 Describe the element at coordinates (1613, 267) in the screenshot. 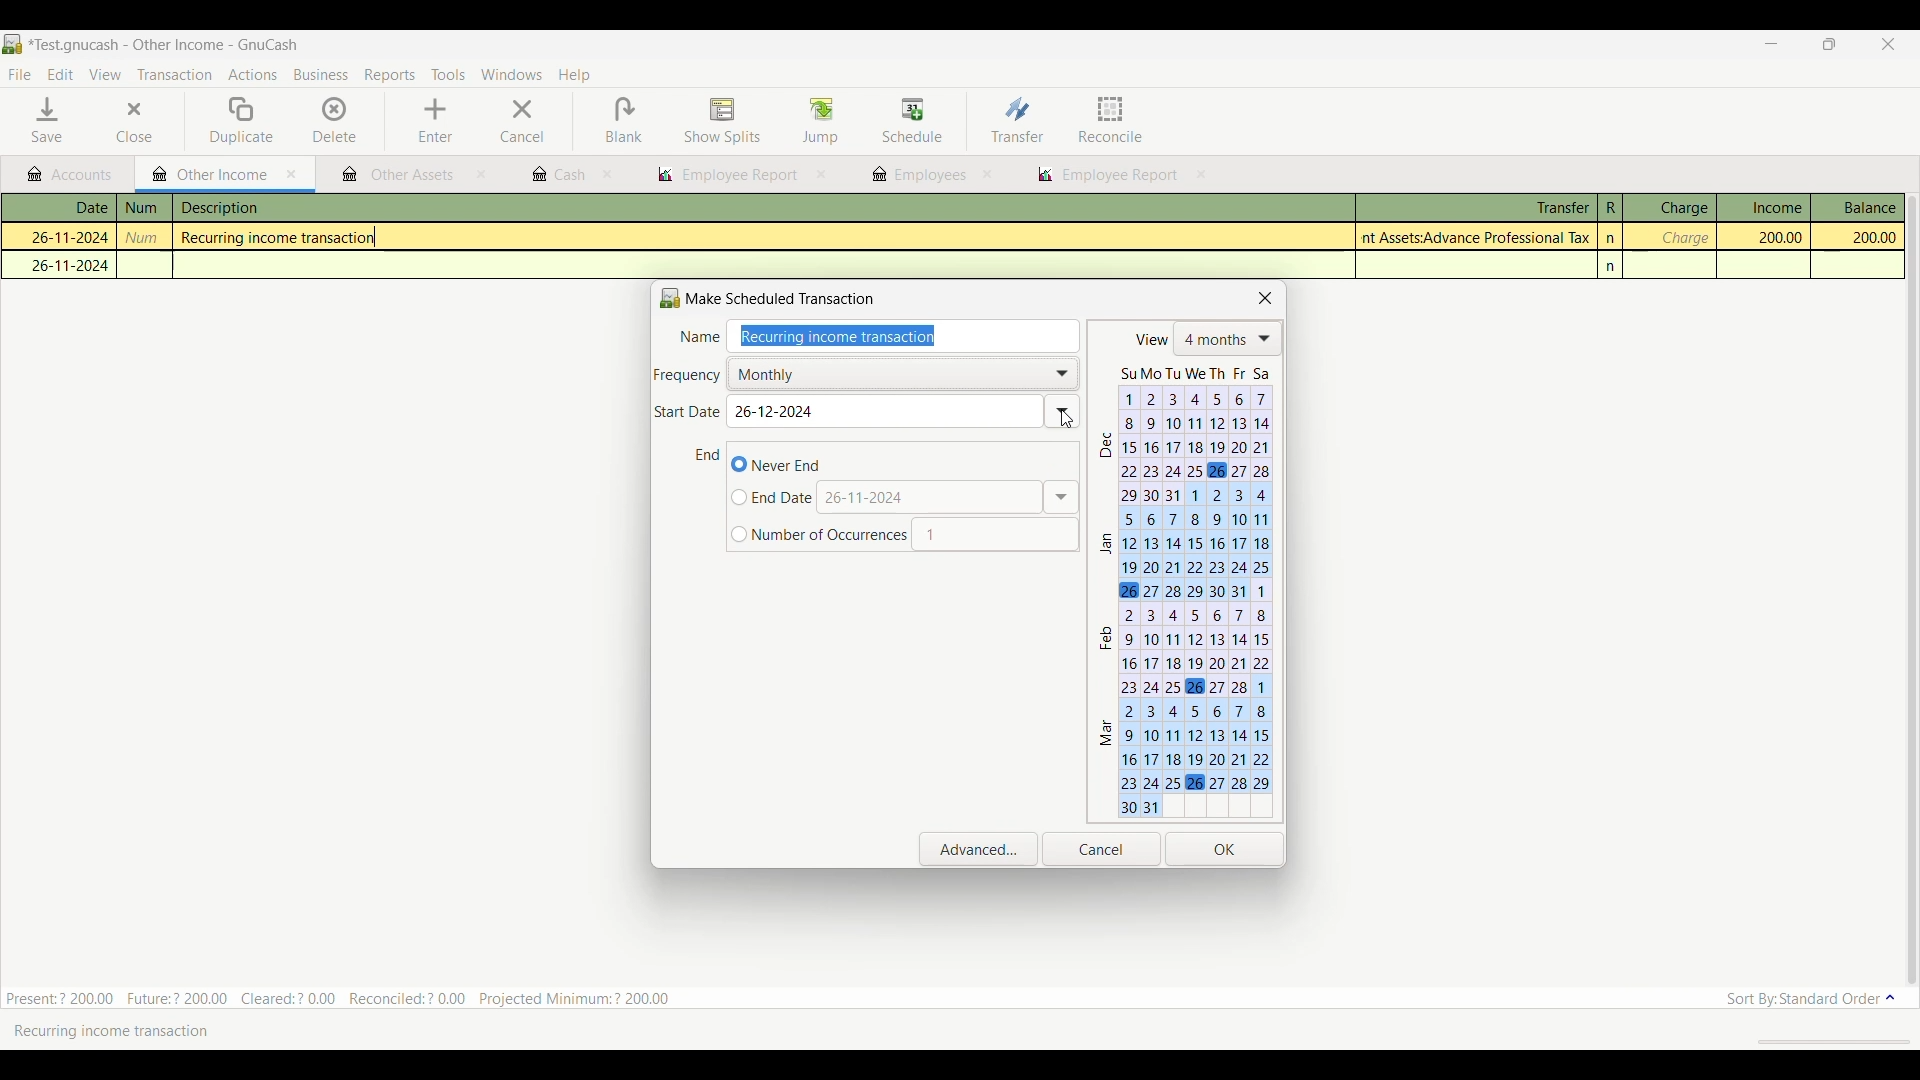

I see `n` at that location.